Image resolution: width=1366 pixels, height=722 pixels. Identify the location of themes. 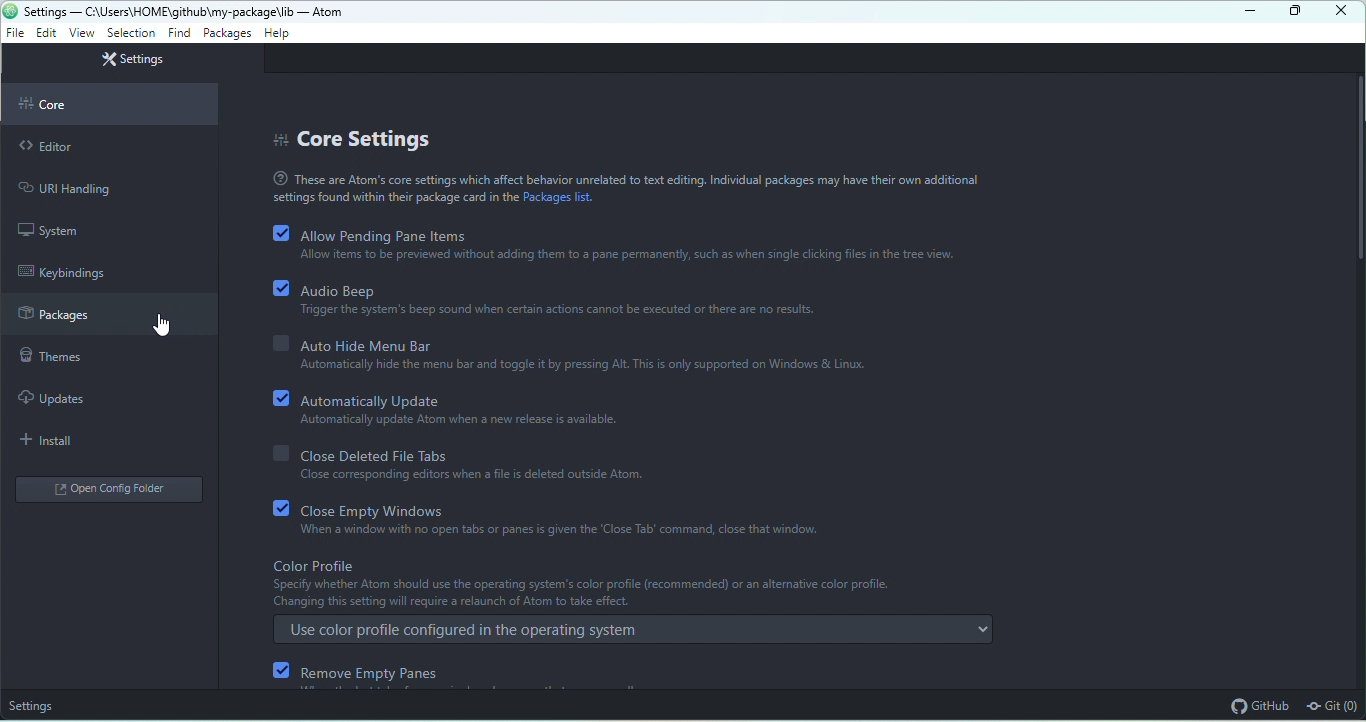
(72, 357).